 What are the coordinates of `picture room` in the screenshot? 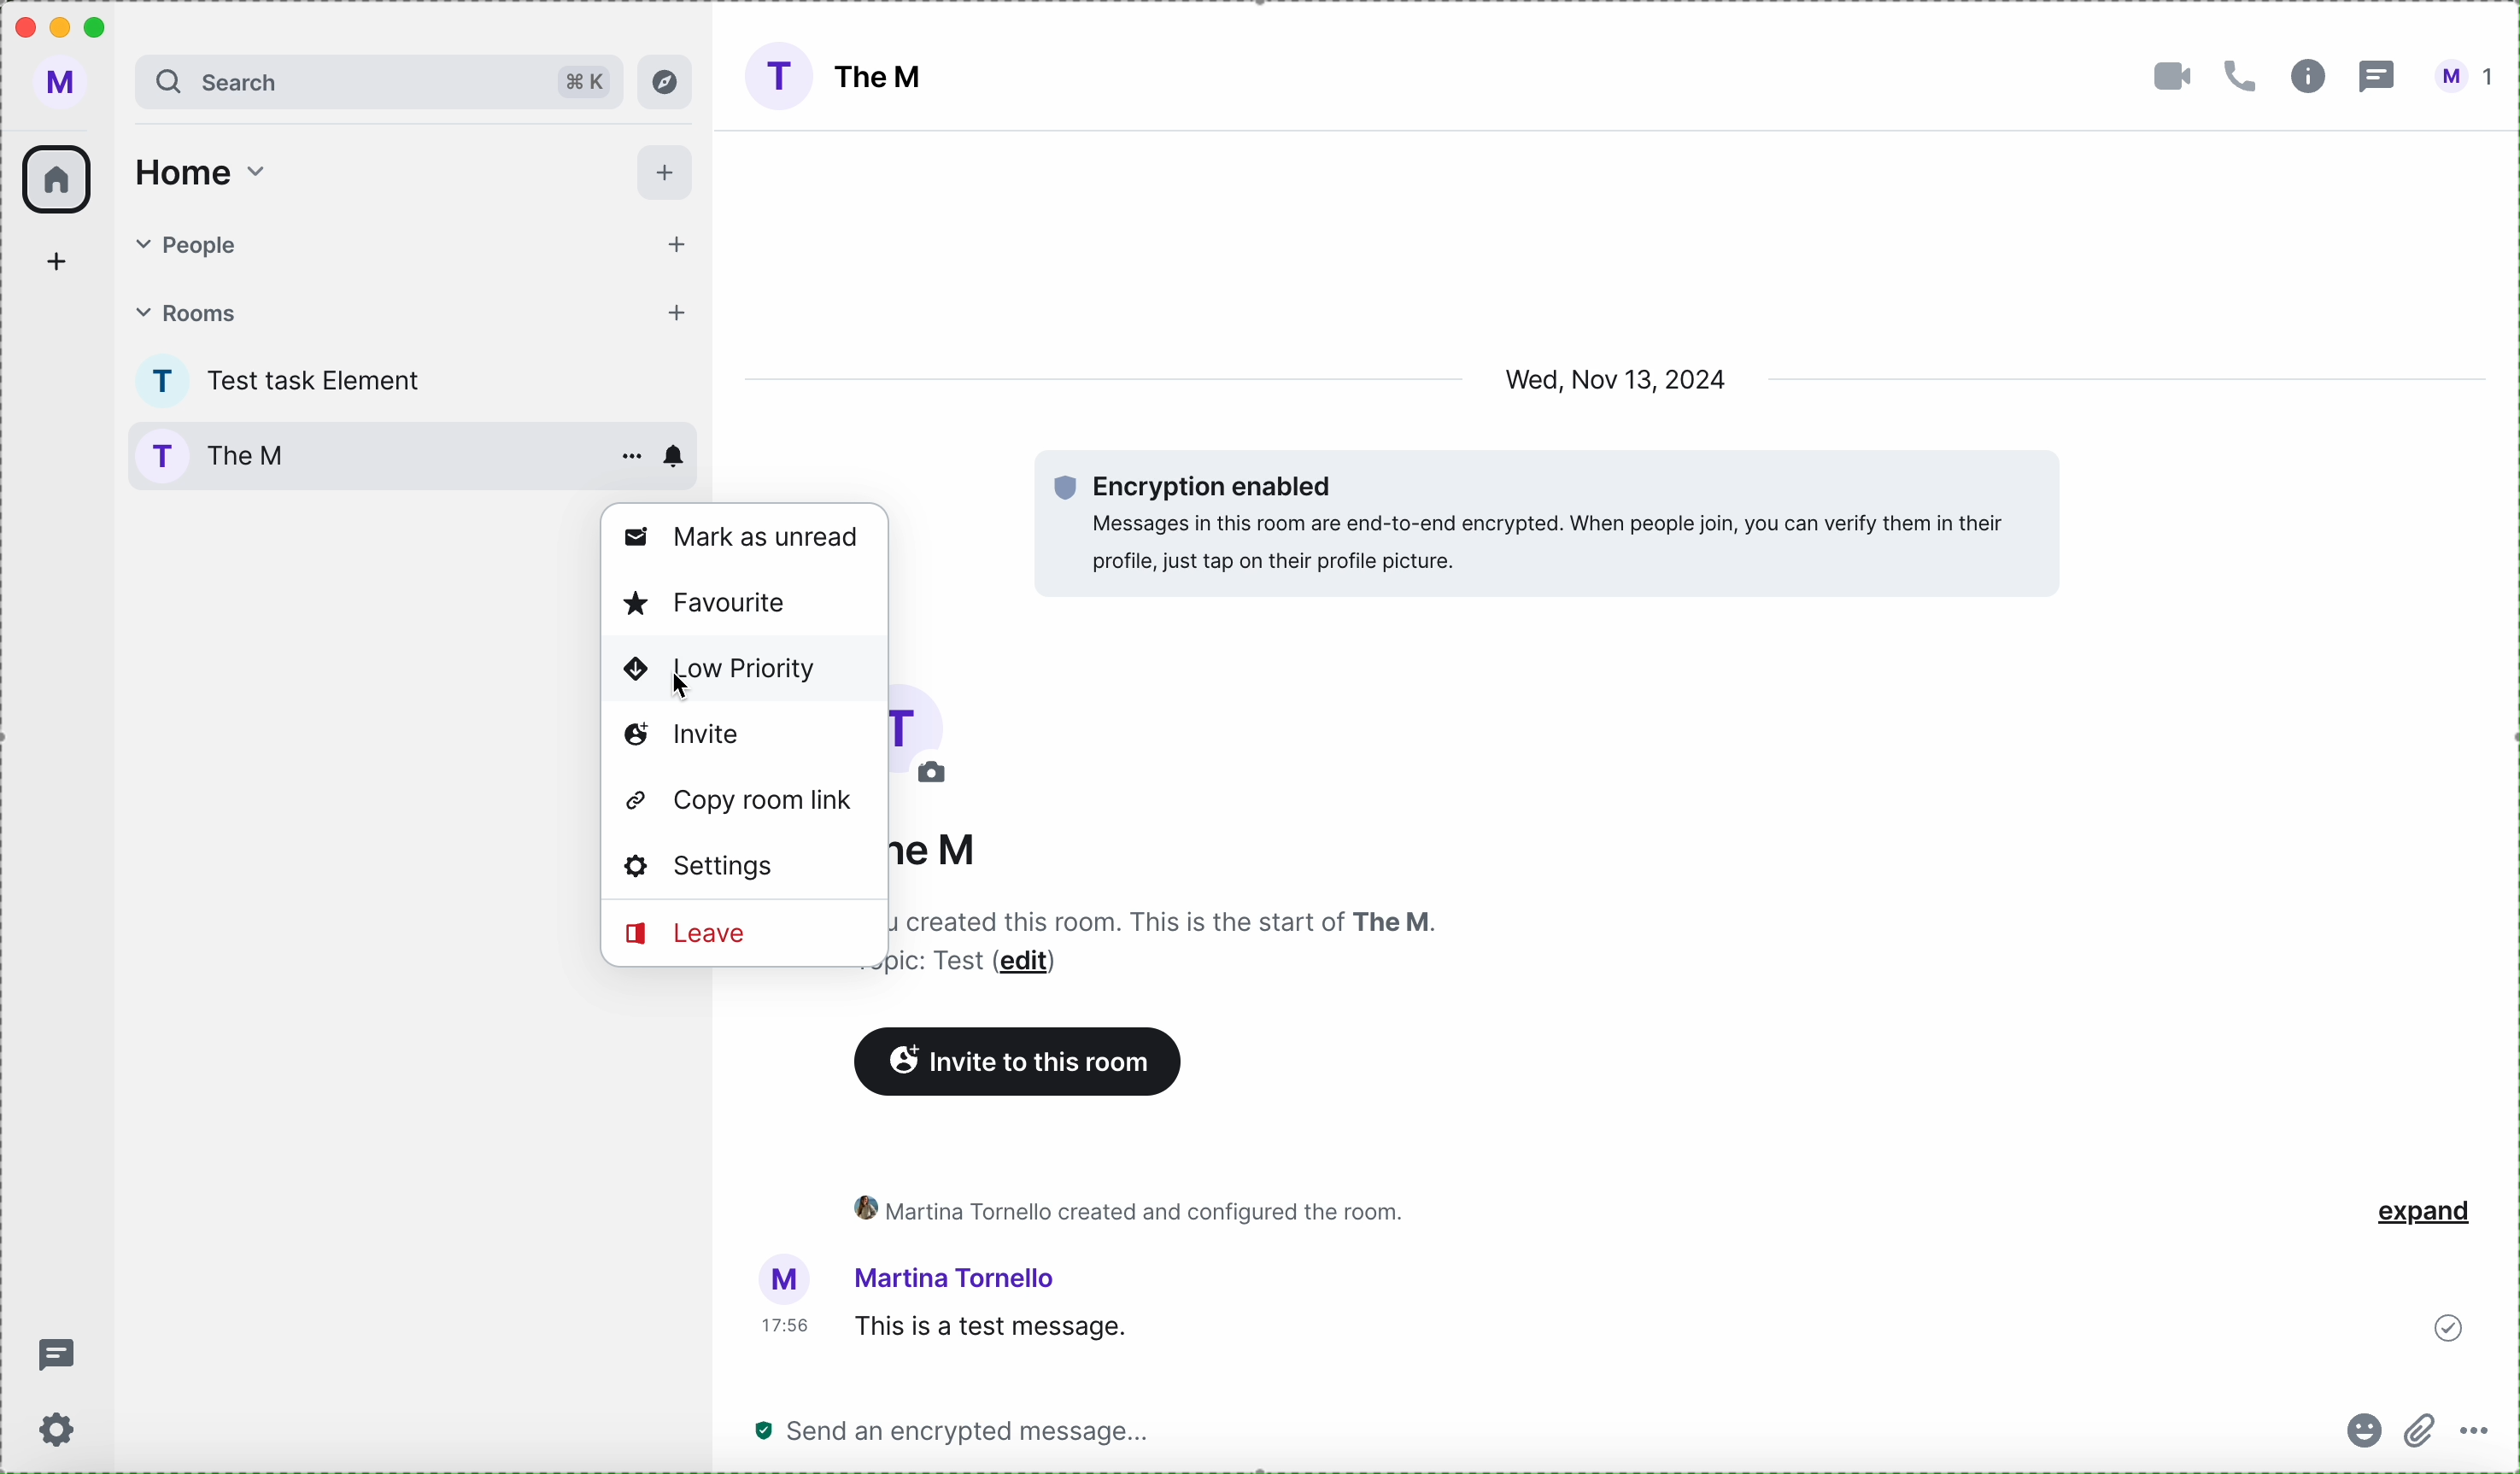 It's located at (926, 717).